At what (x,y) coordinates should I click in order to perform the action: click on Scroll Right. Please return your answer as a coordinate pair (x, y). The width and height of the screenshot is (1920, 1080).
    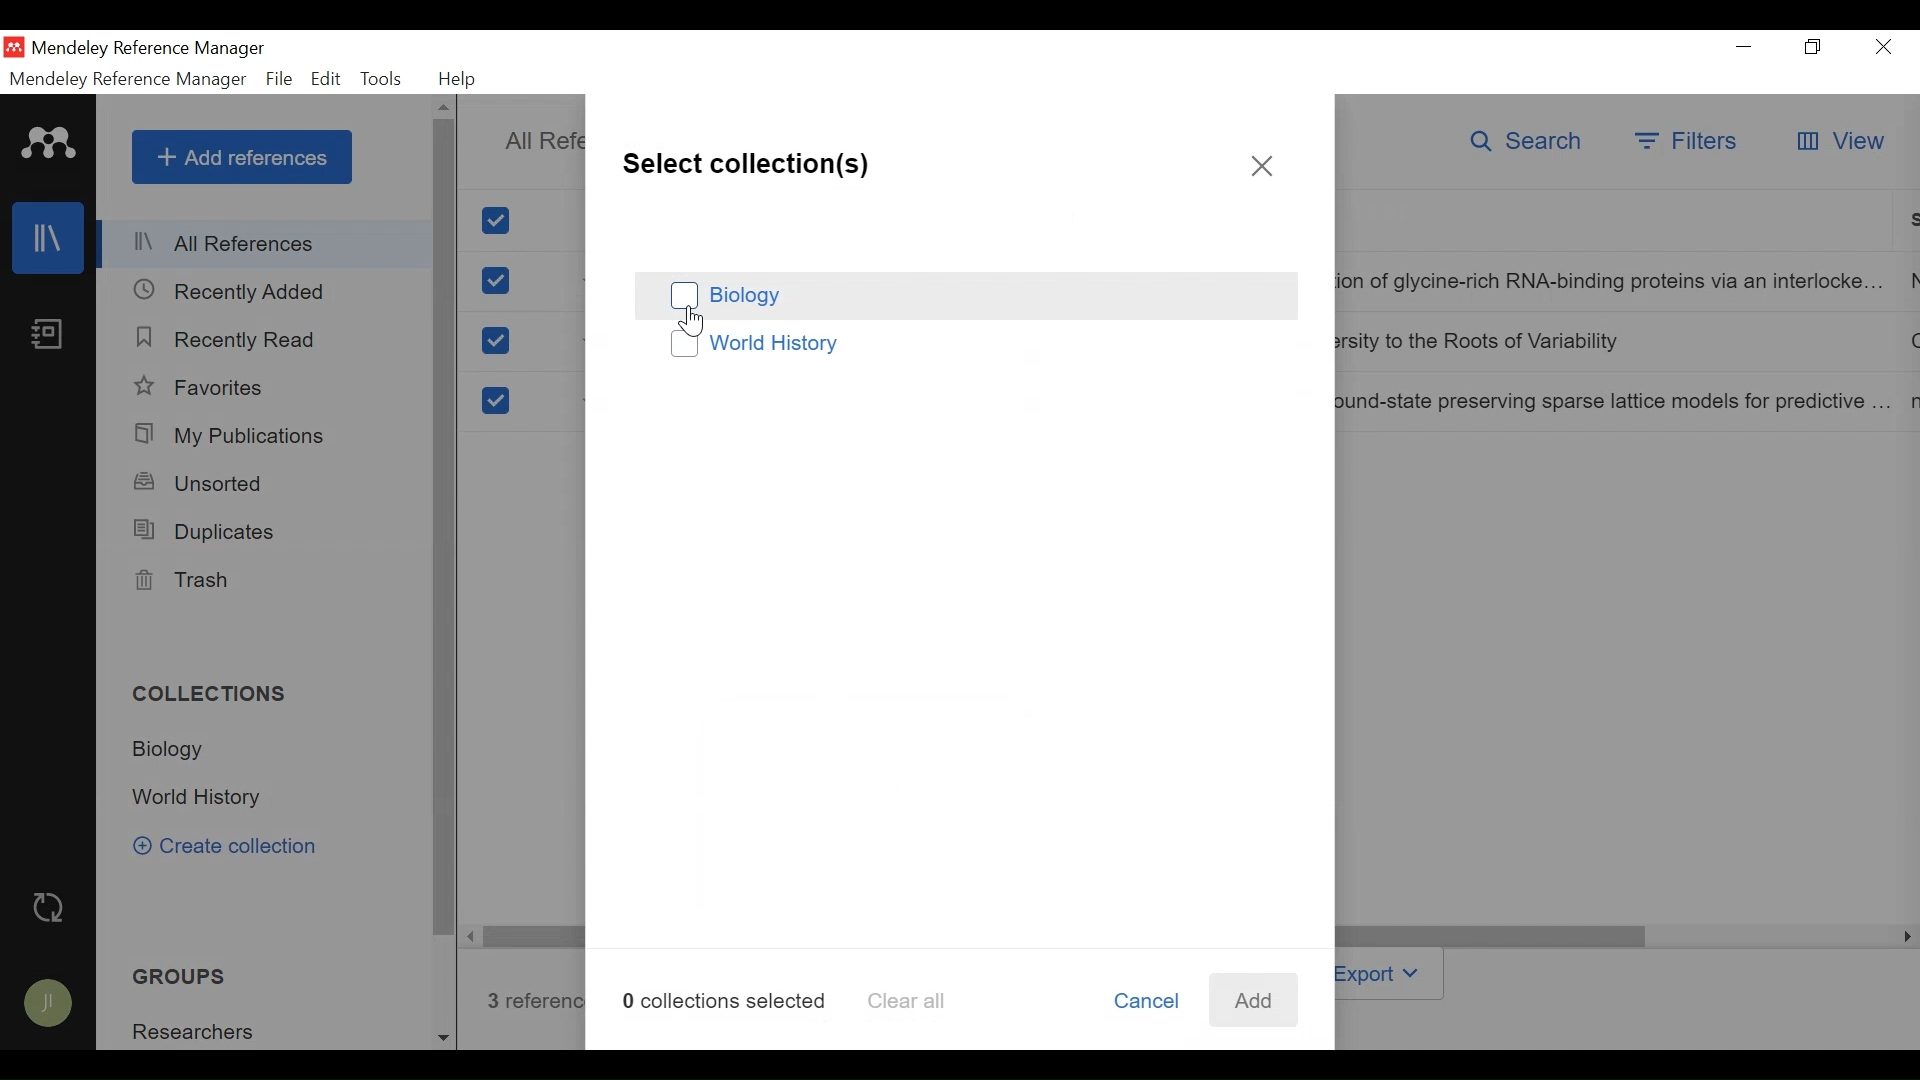
    Looking at the image, I should click on (472, 936).